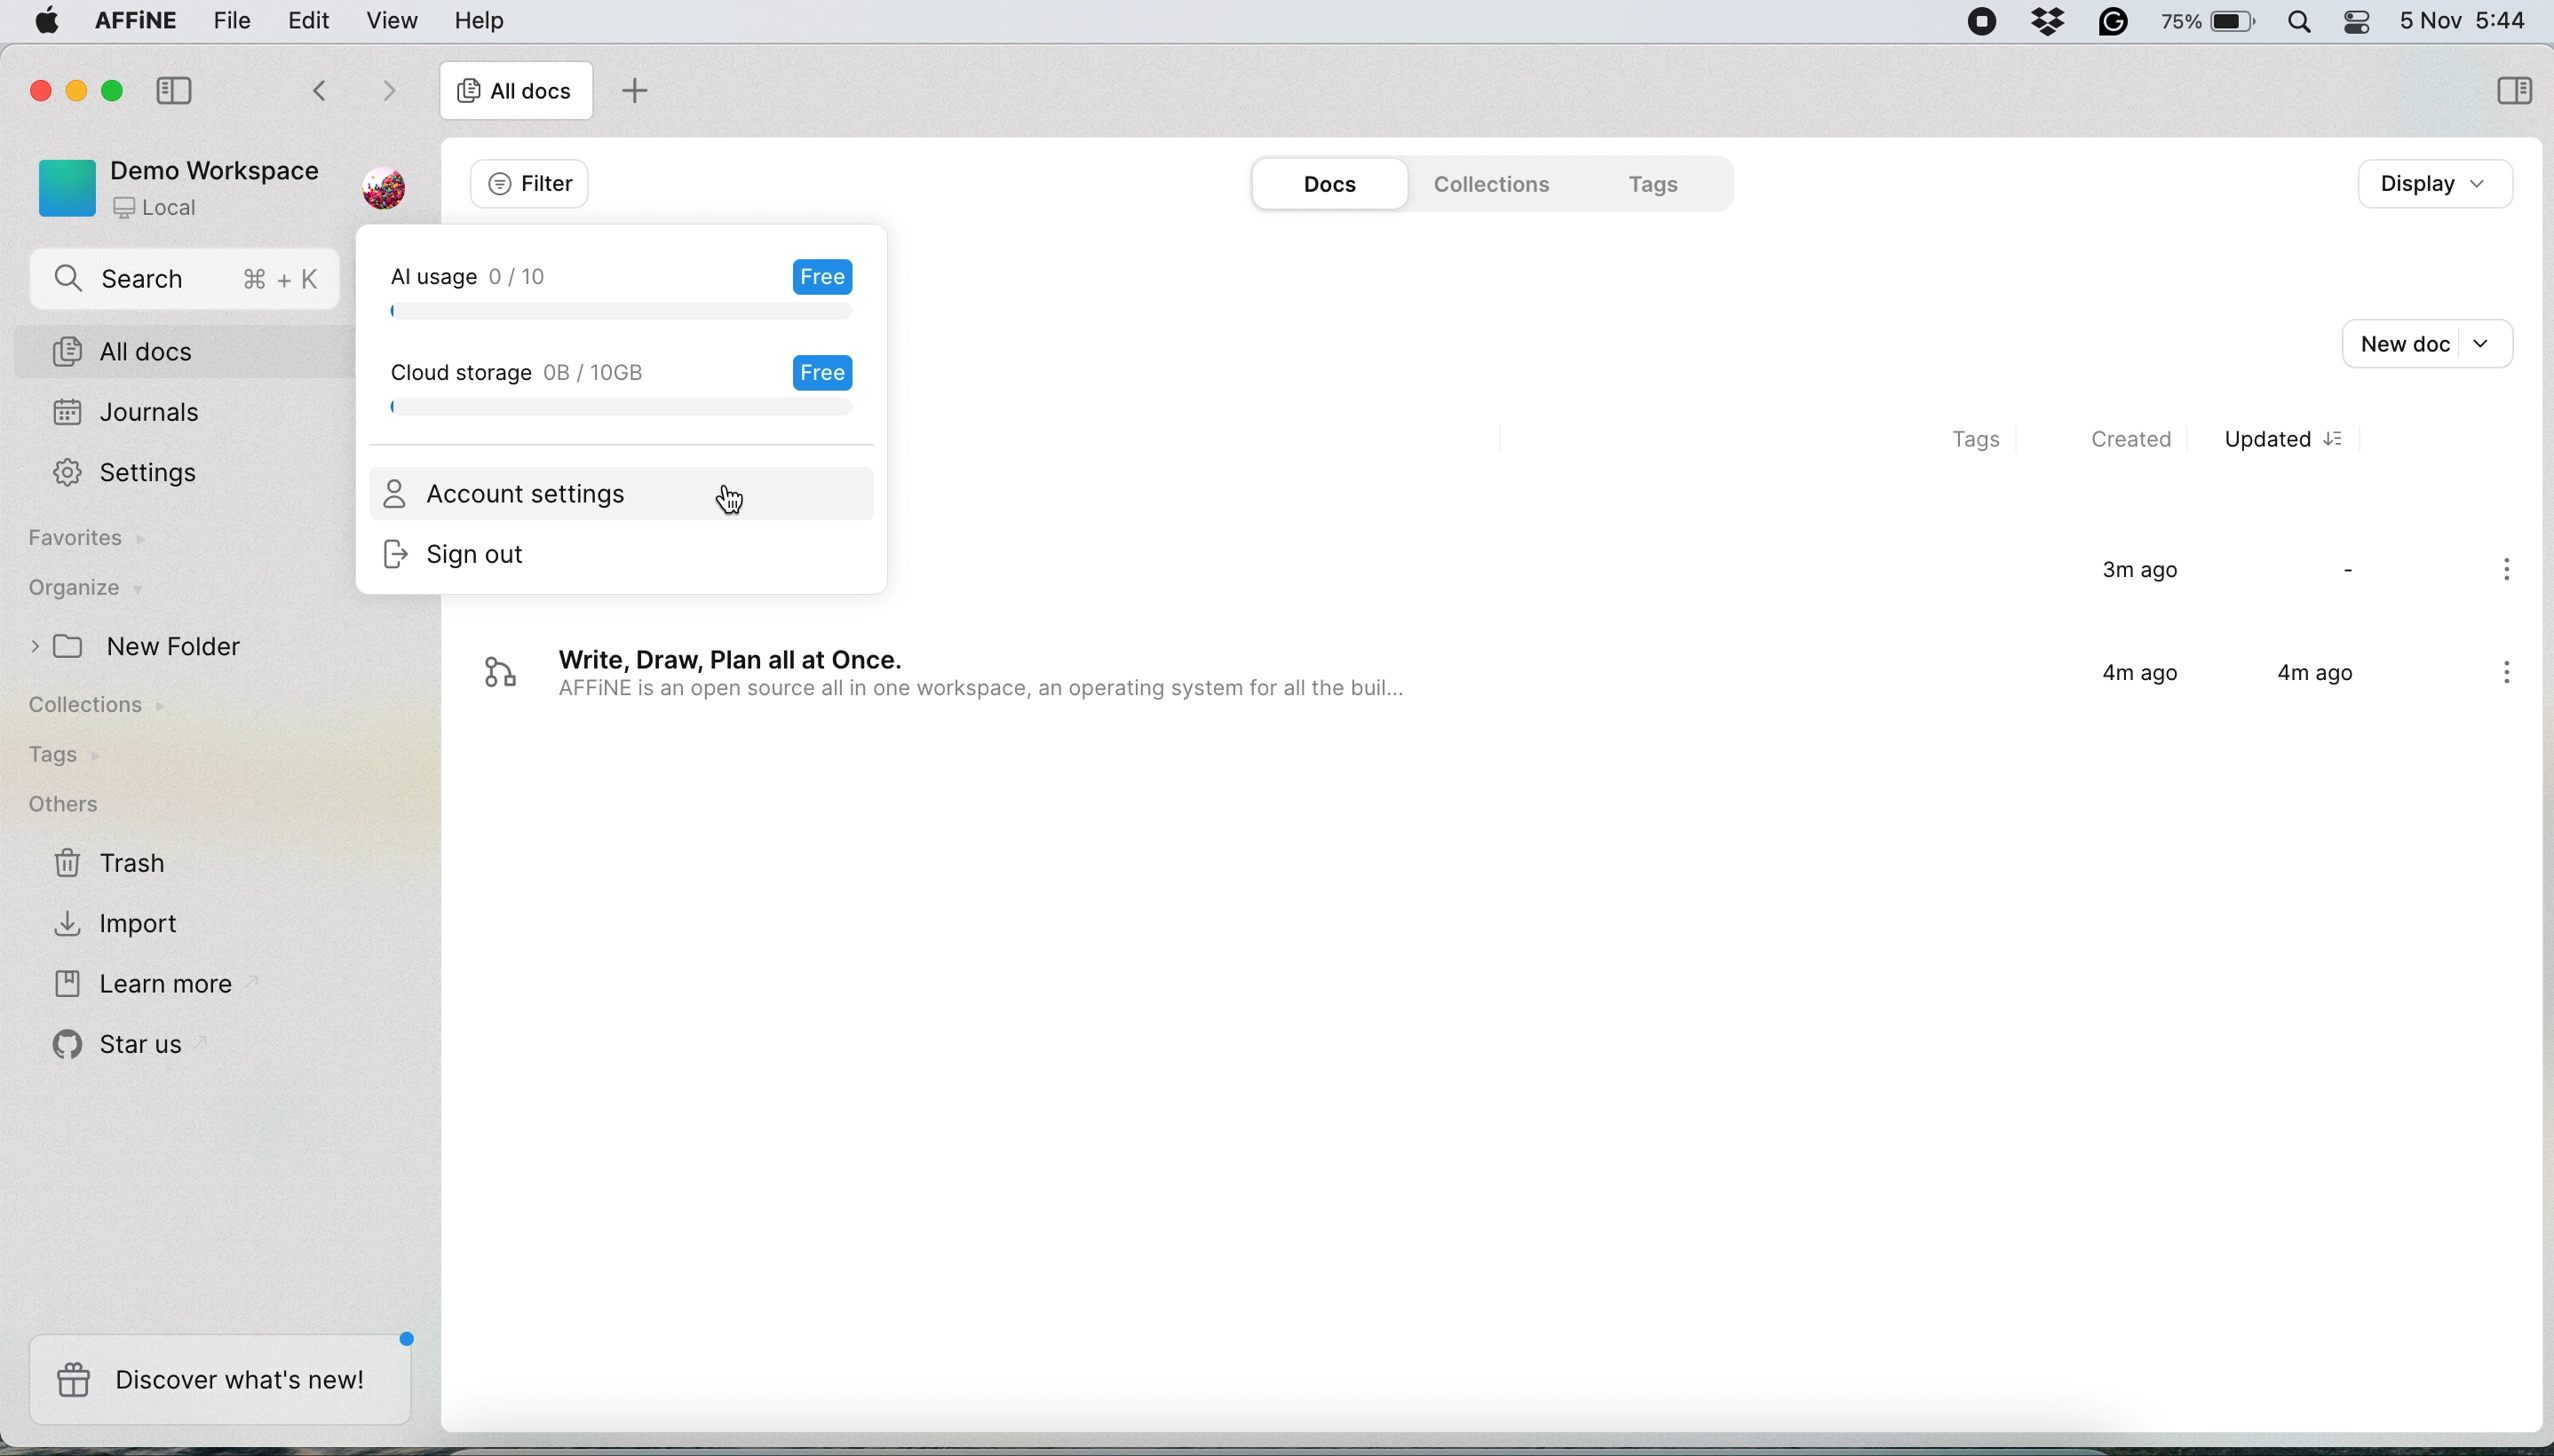  I want to click on 3m ago, so click(2127, 572).